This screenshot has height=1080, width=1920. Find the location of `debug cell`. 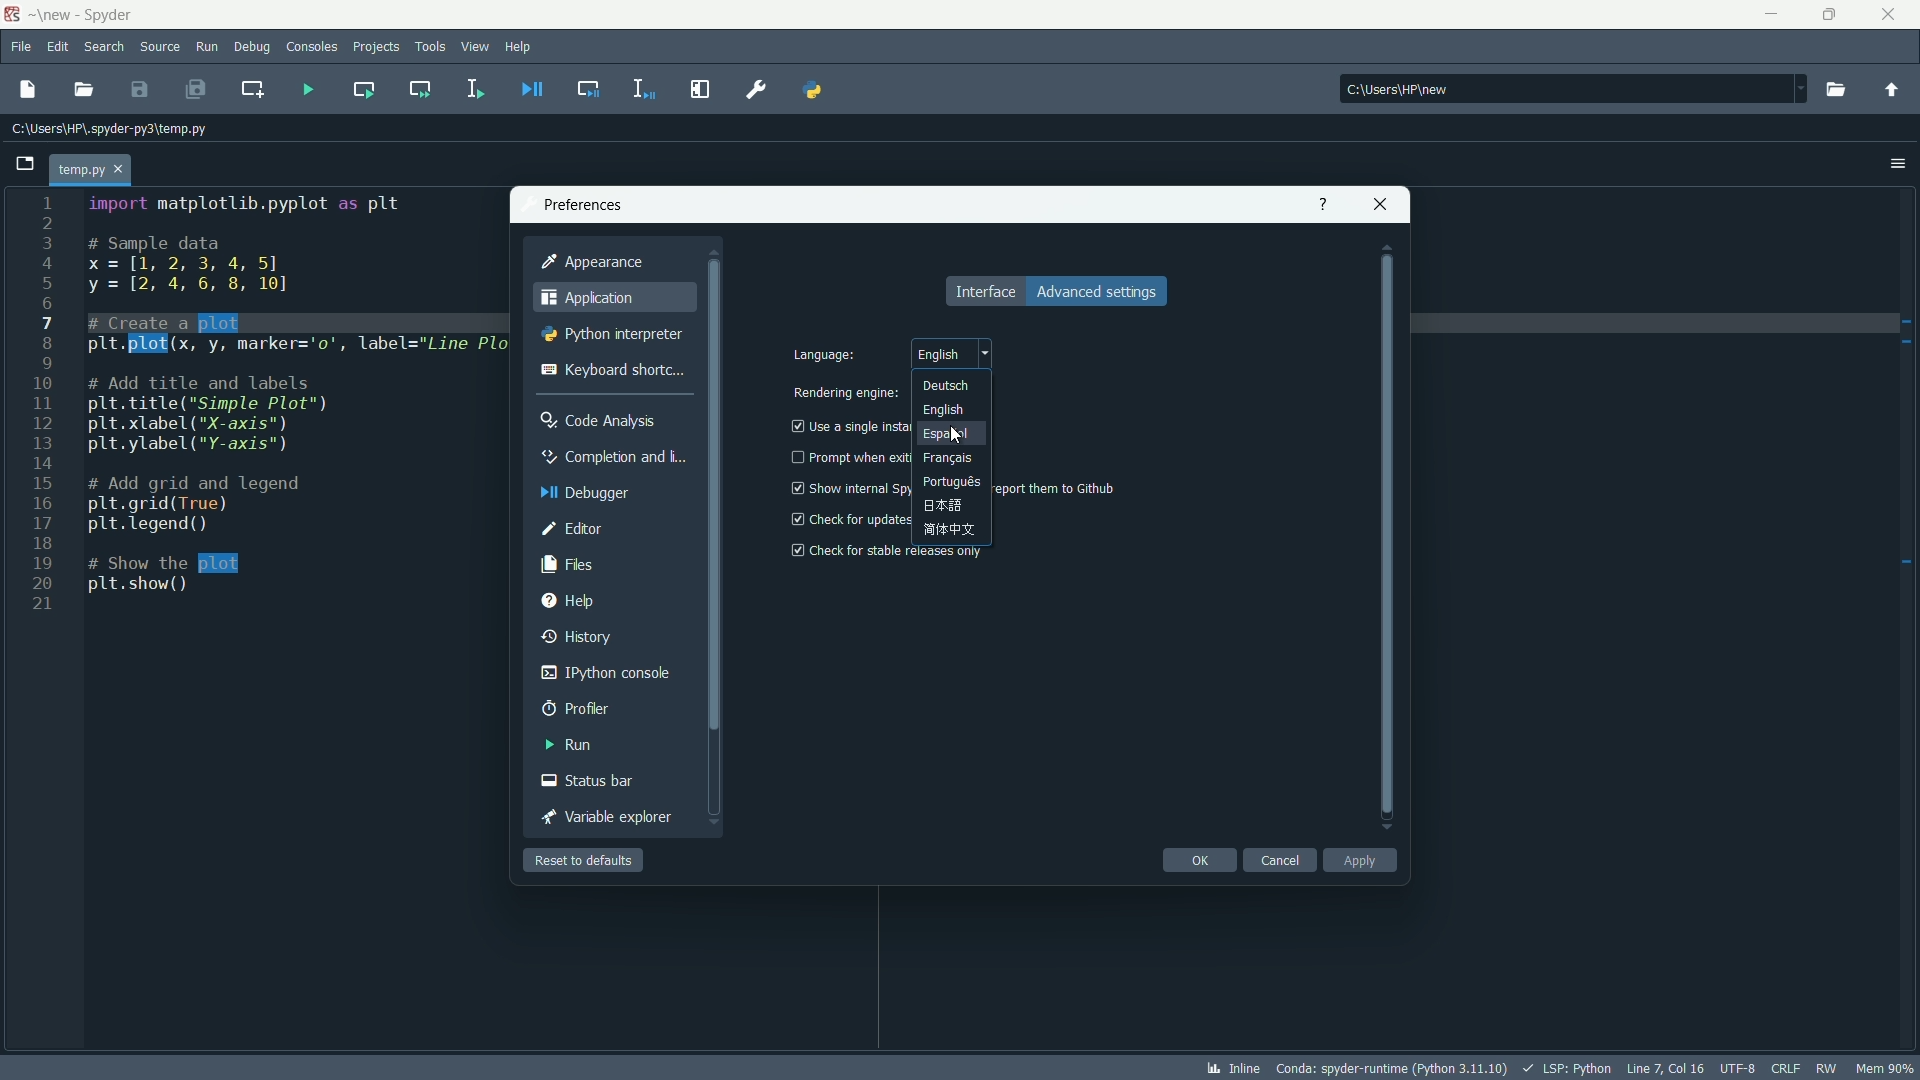

debug cell is located at coordinates (589, 89).